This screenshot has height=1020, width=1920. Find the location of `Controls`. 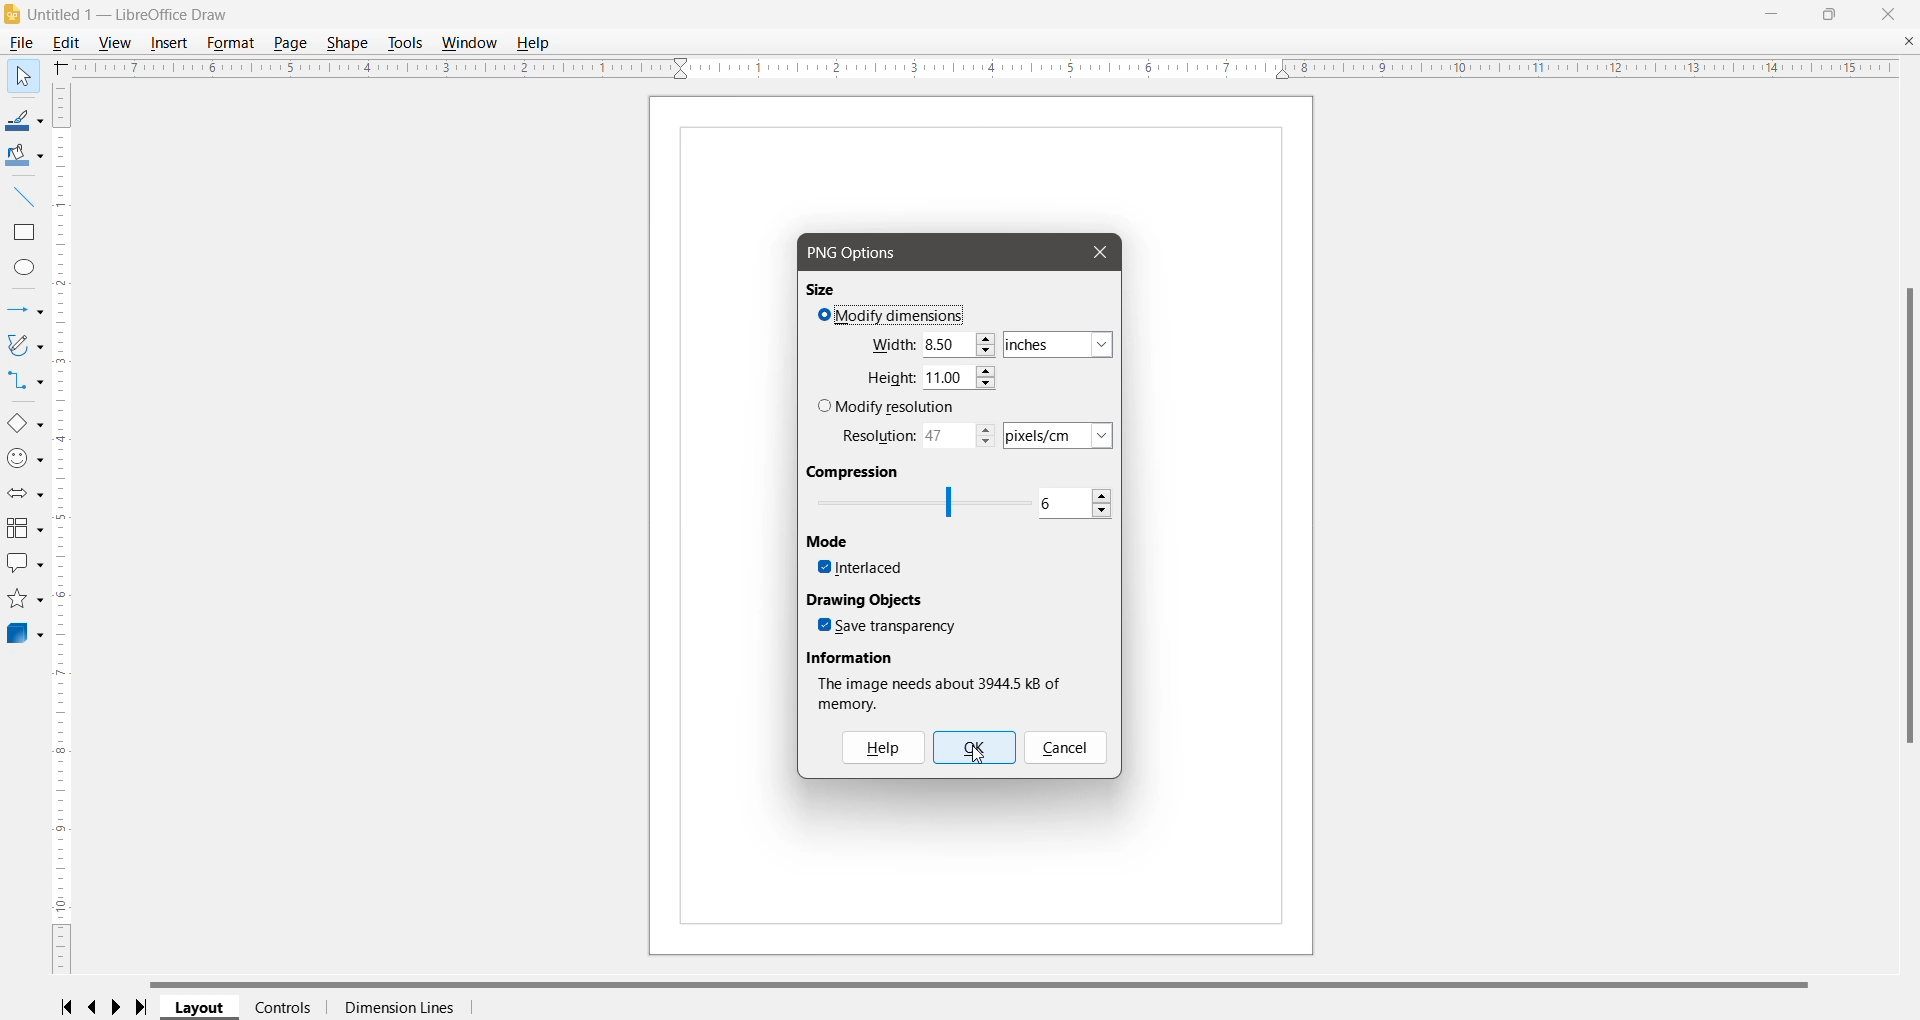

Controls is located at coordinates (283, 1007).